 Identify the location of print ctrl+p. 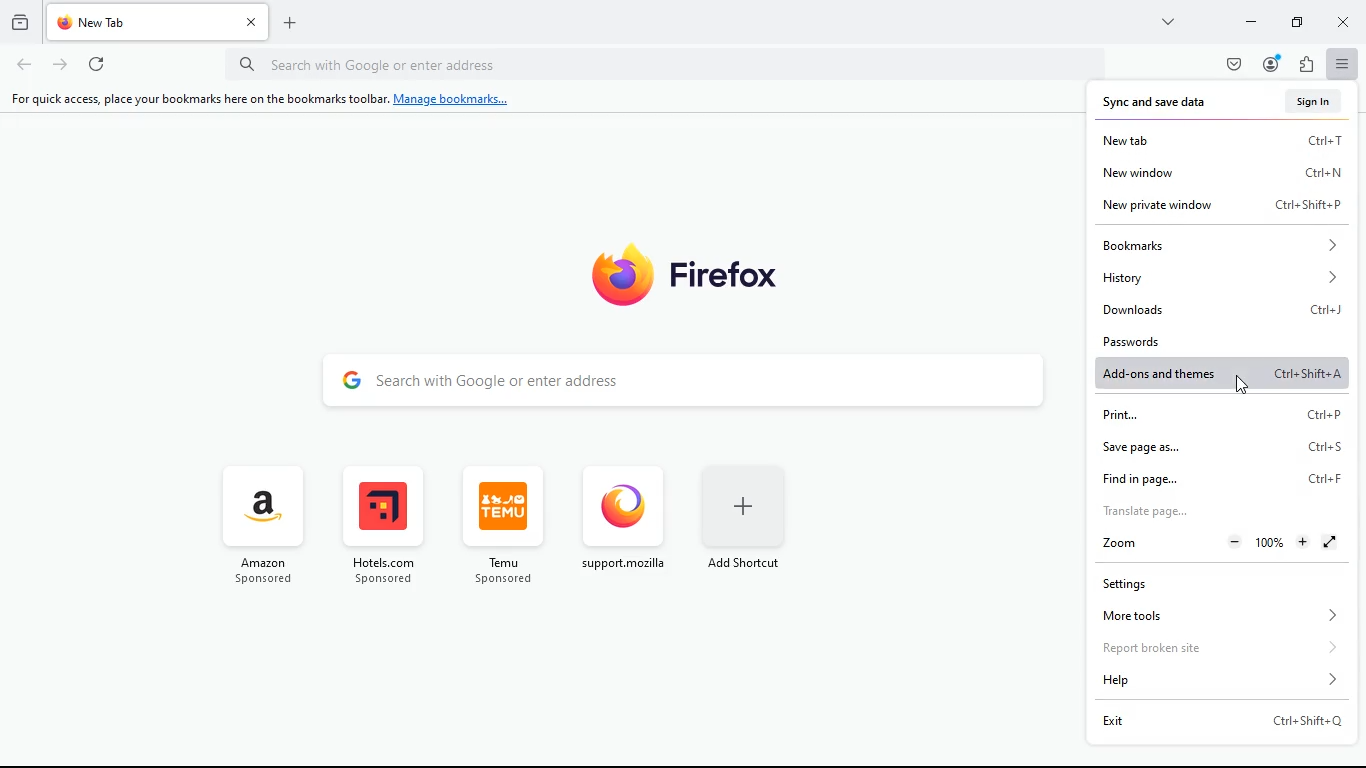
(1217, 415).